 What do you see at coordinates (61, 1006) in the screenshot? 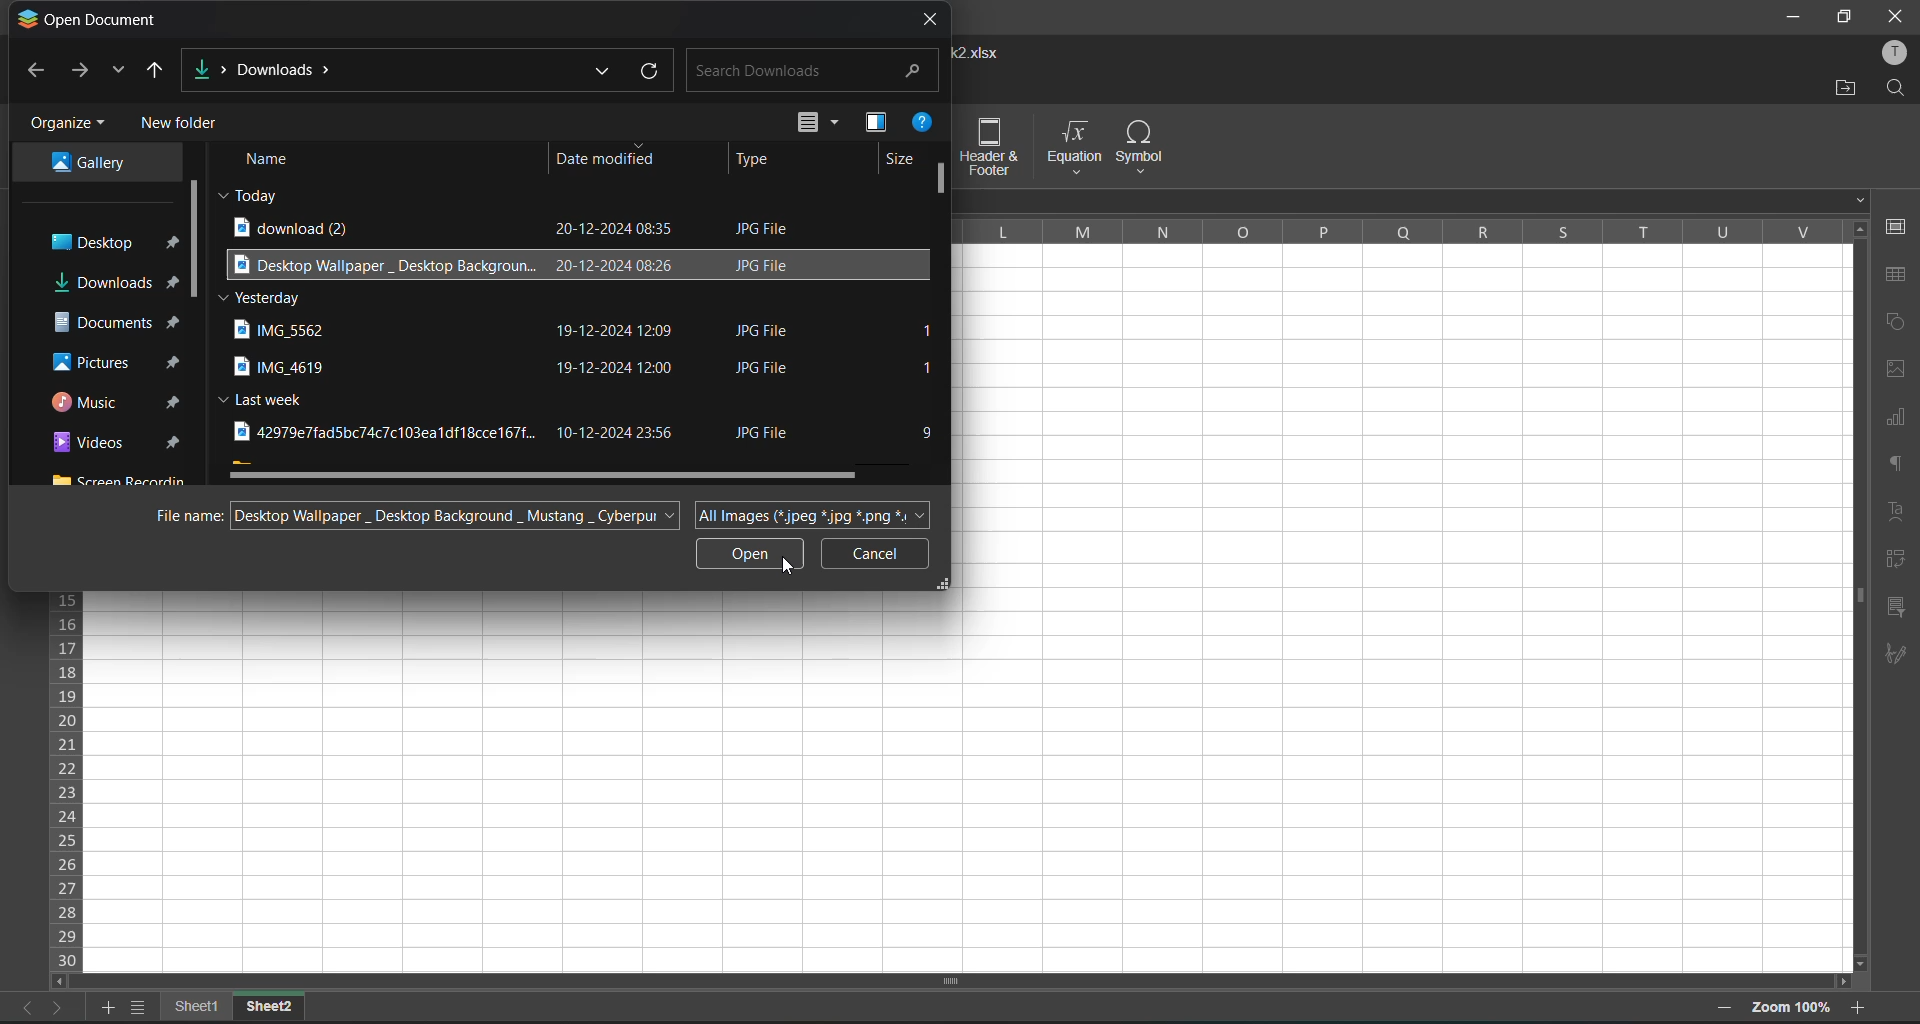
I see `next` at bounding box center [61, 1006].